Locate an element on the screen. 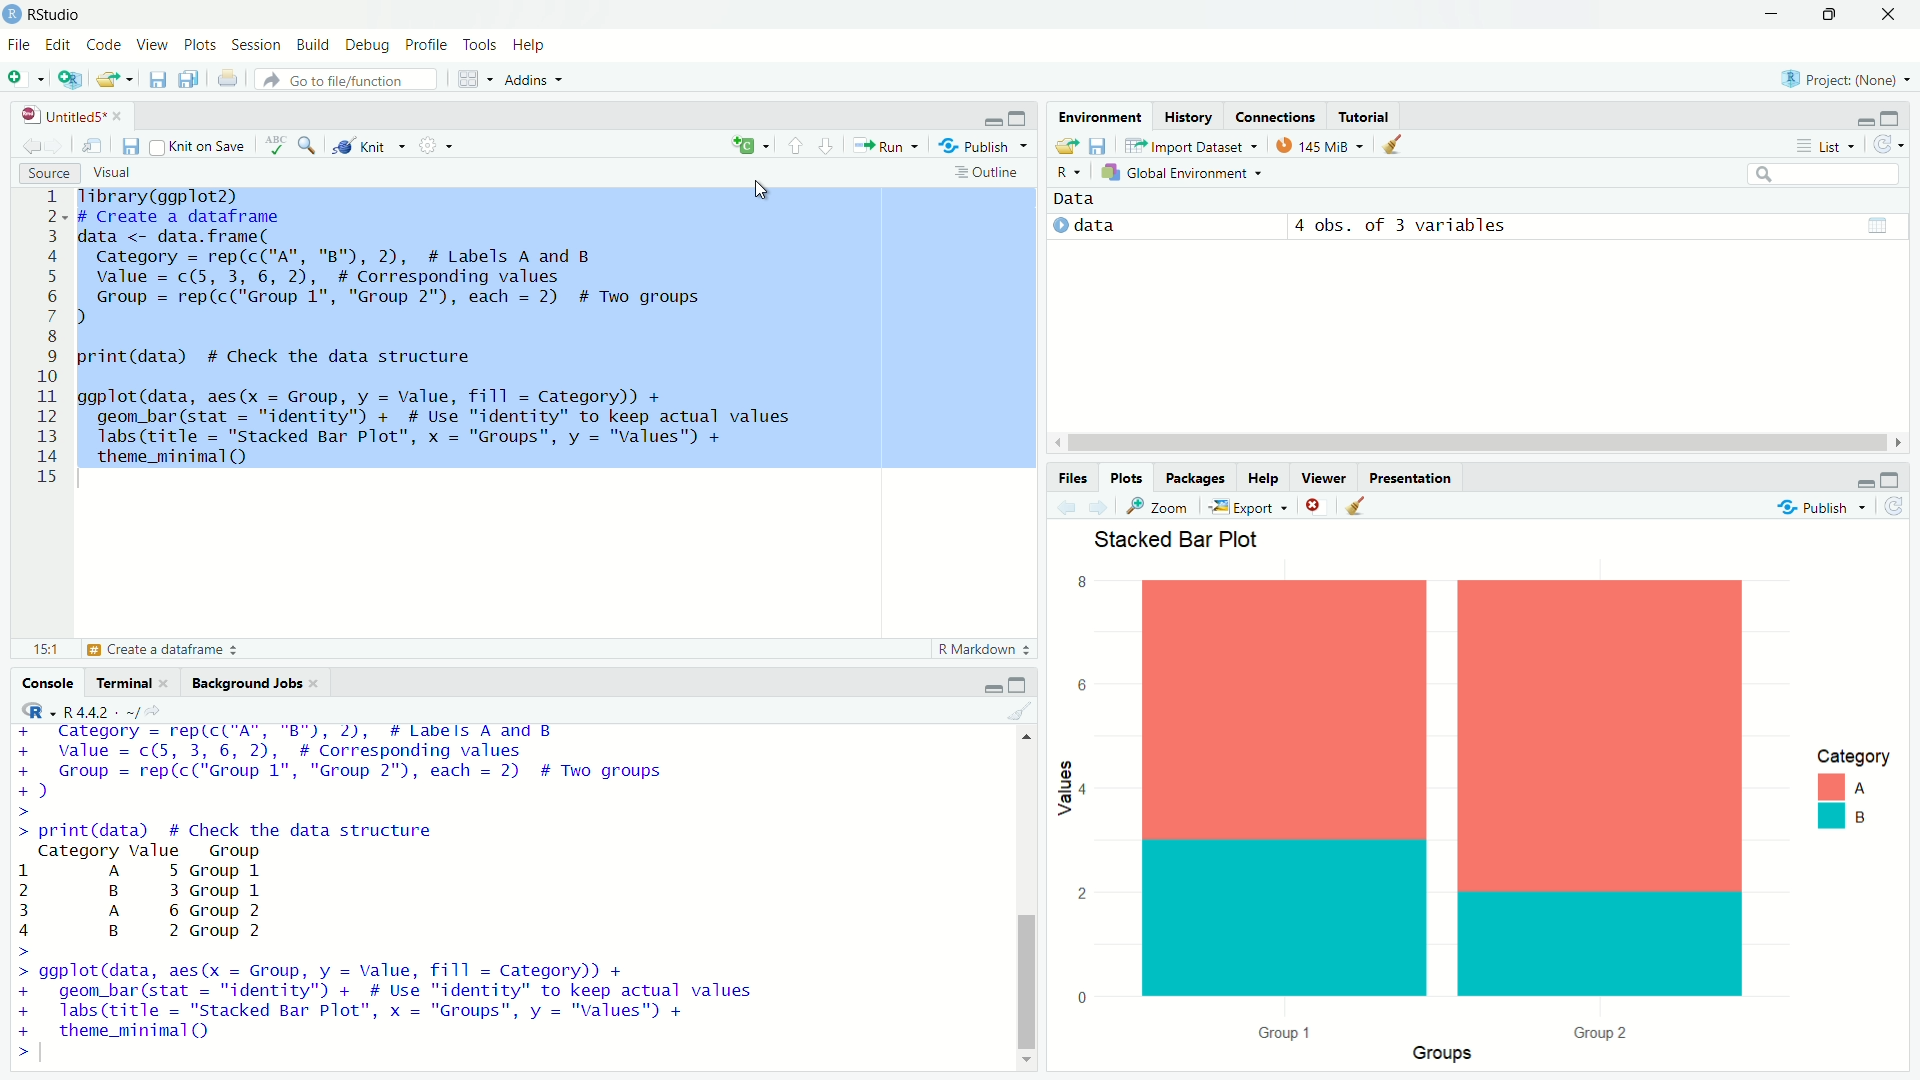 This screenshot has width=1920, height=1080. Run the current line or selection (Ctrl + Enter) is located at coordinates (889, 144).